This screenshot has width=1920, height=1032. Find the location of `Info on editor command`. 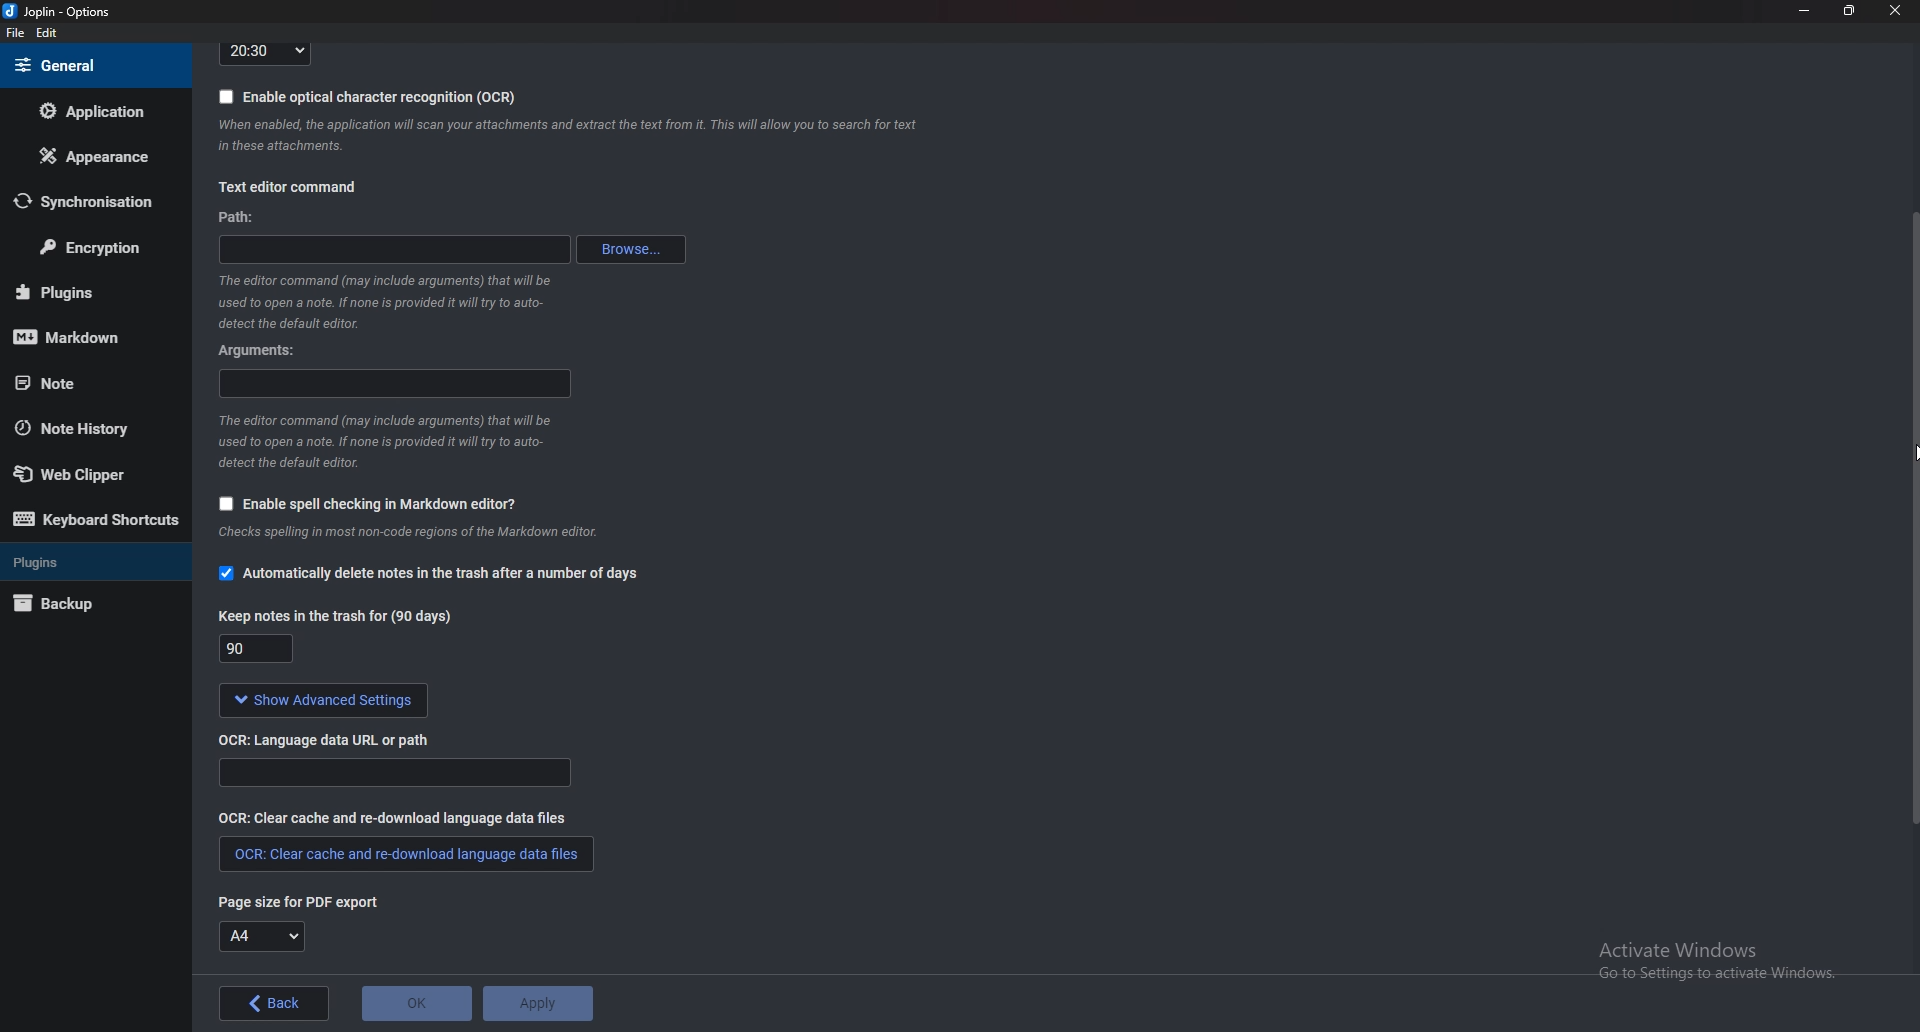

Info on editor command is located at coordinates (379, 301).